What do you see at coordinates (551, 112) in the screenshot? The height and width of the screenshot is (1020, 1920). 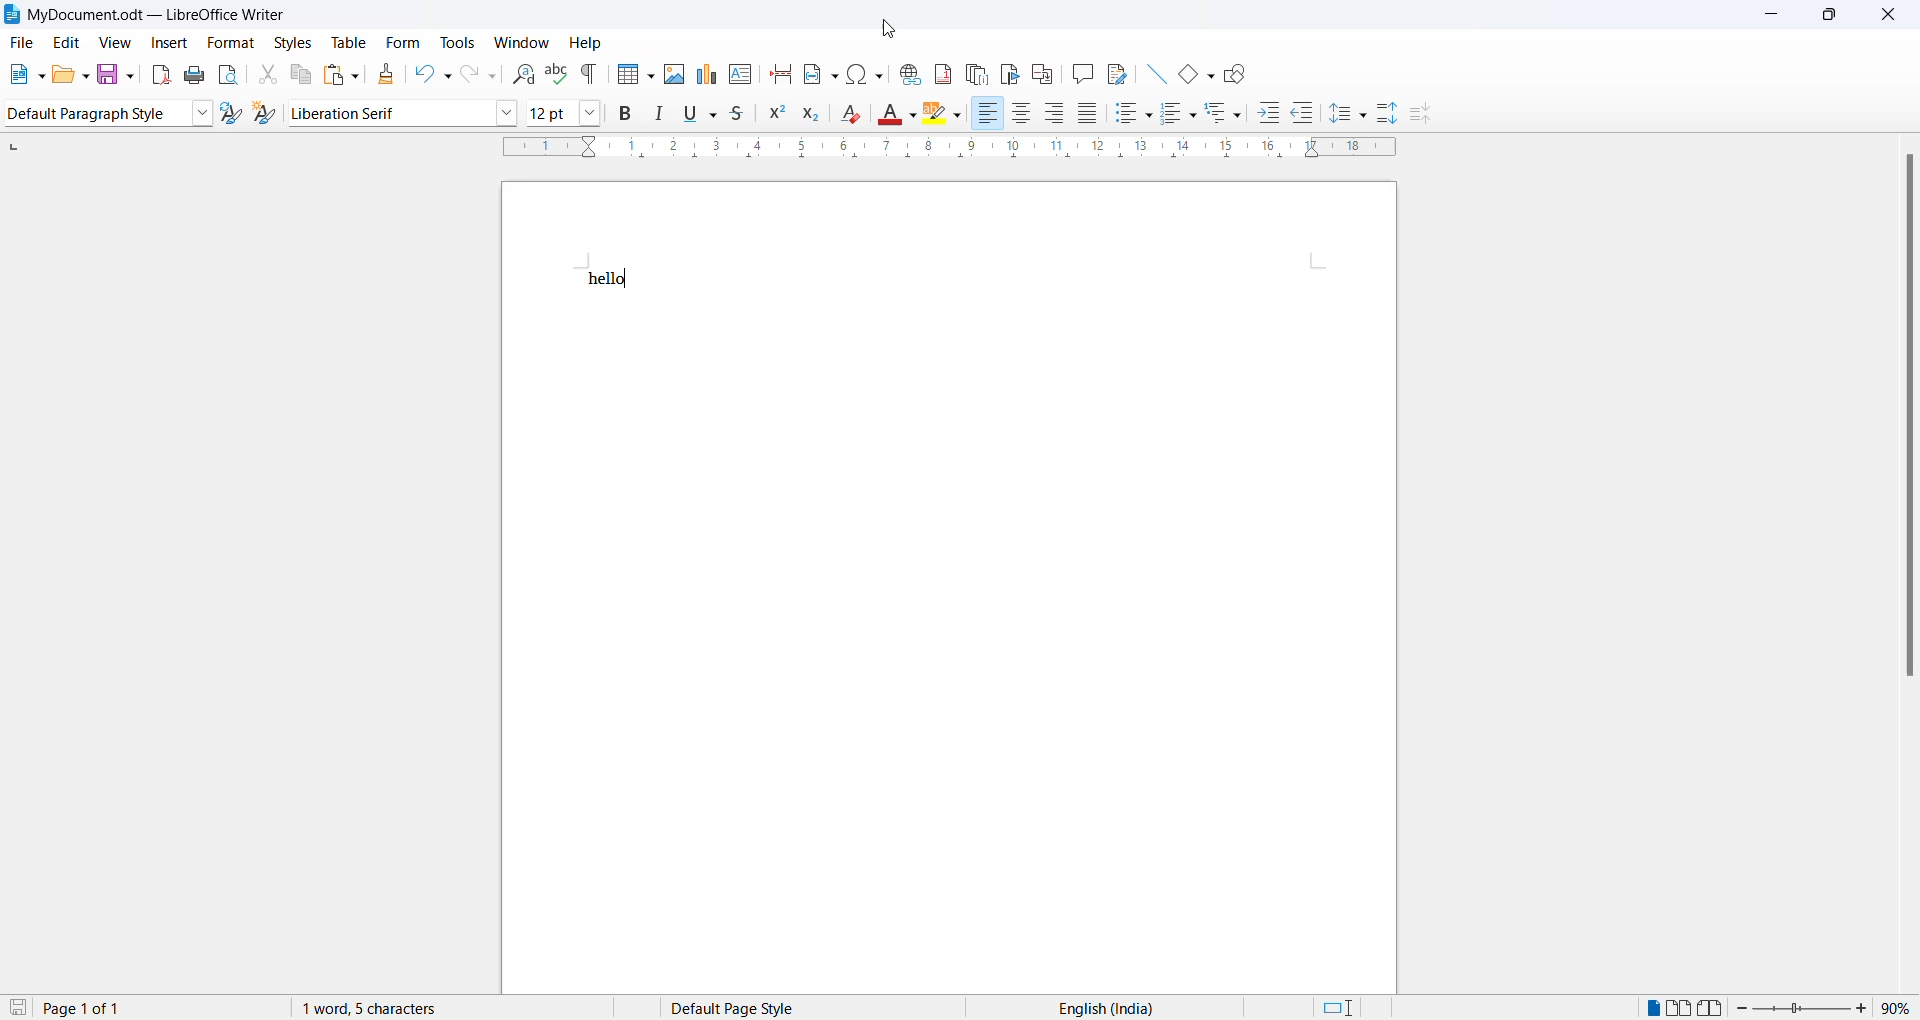 I see `Current selected font size` at bounding box center [551, 112].